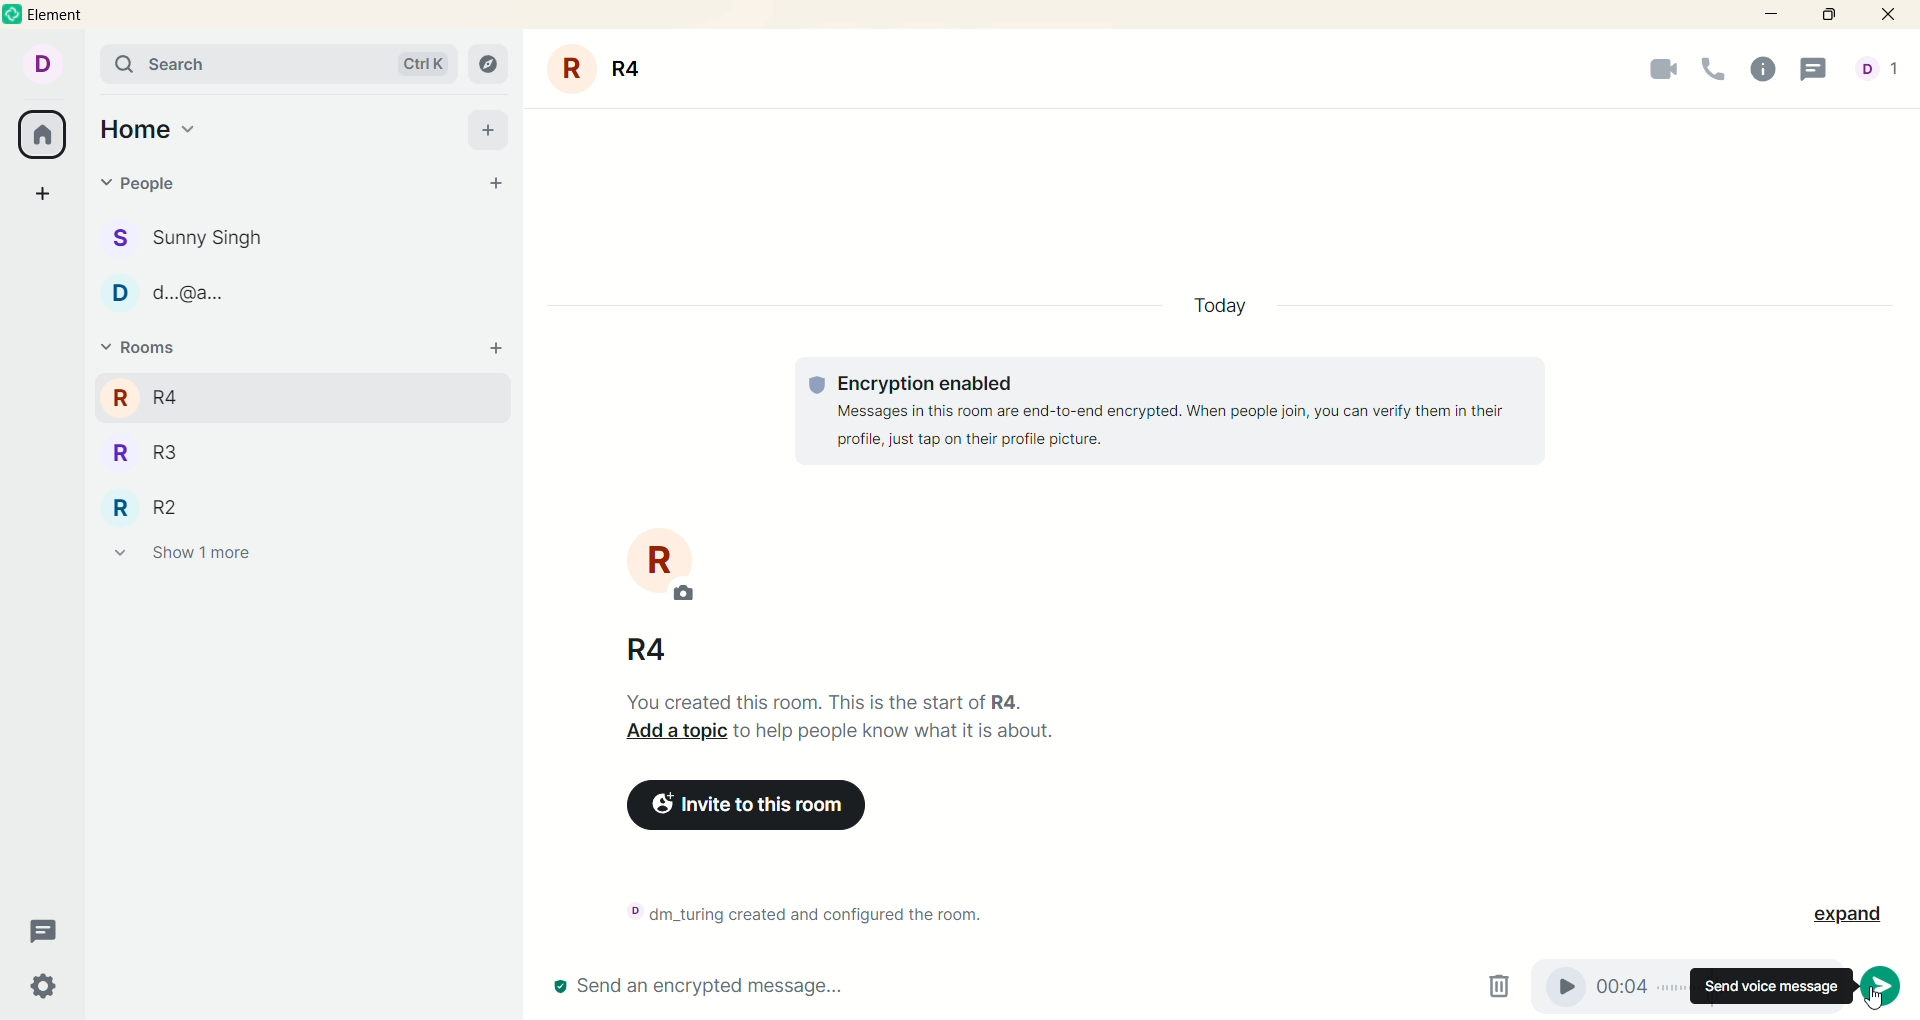 This screenshot has width=1920, height=1020. What do you see at coordinates (1835, 16) in the screenshot?
I see `maximize` at bounding box center [1835, 16].